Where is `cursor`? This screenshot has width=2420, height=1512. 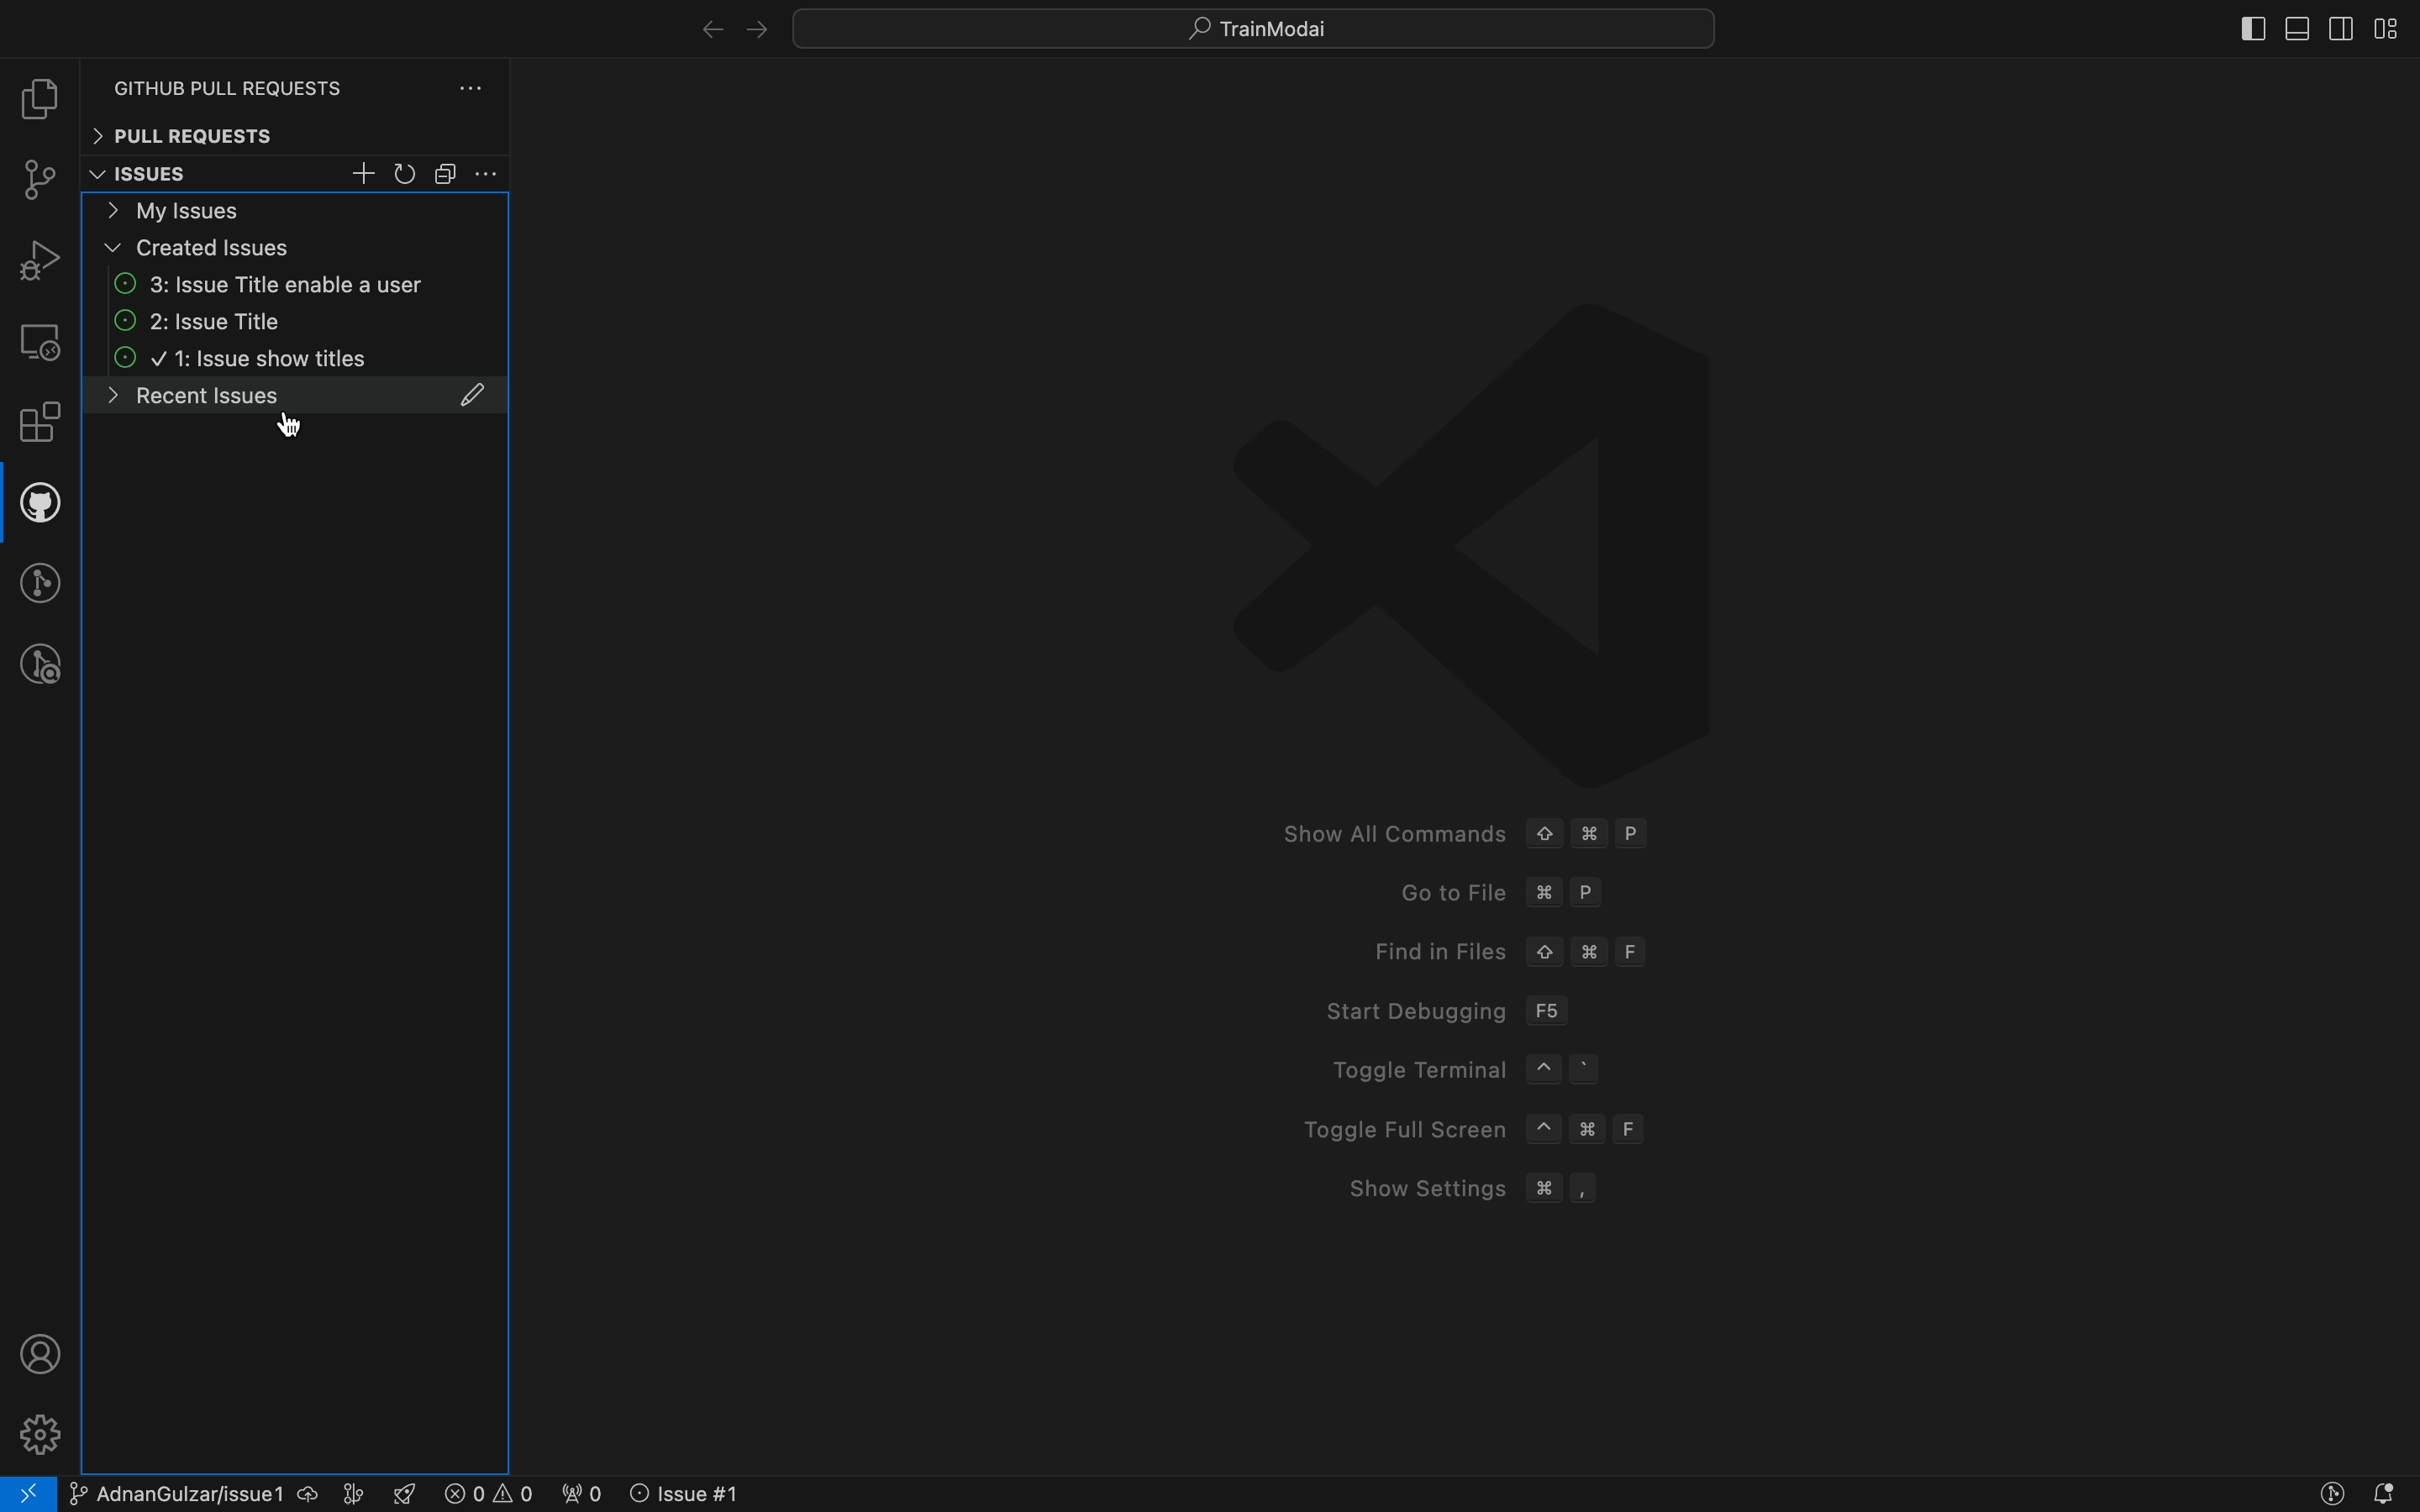
cursor is located at coordinates (289, 424).